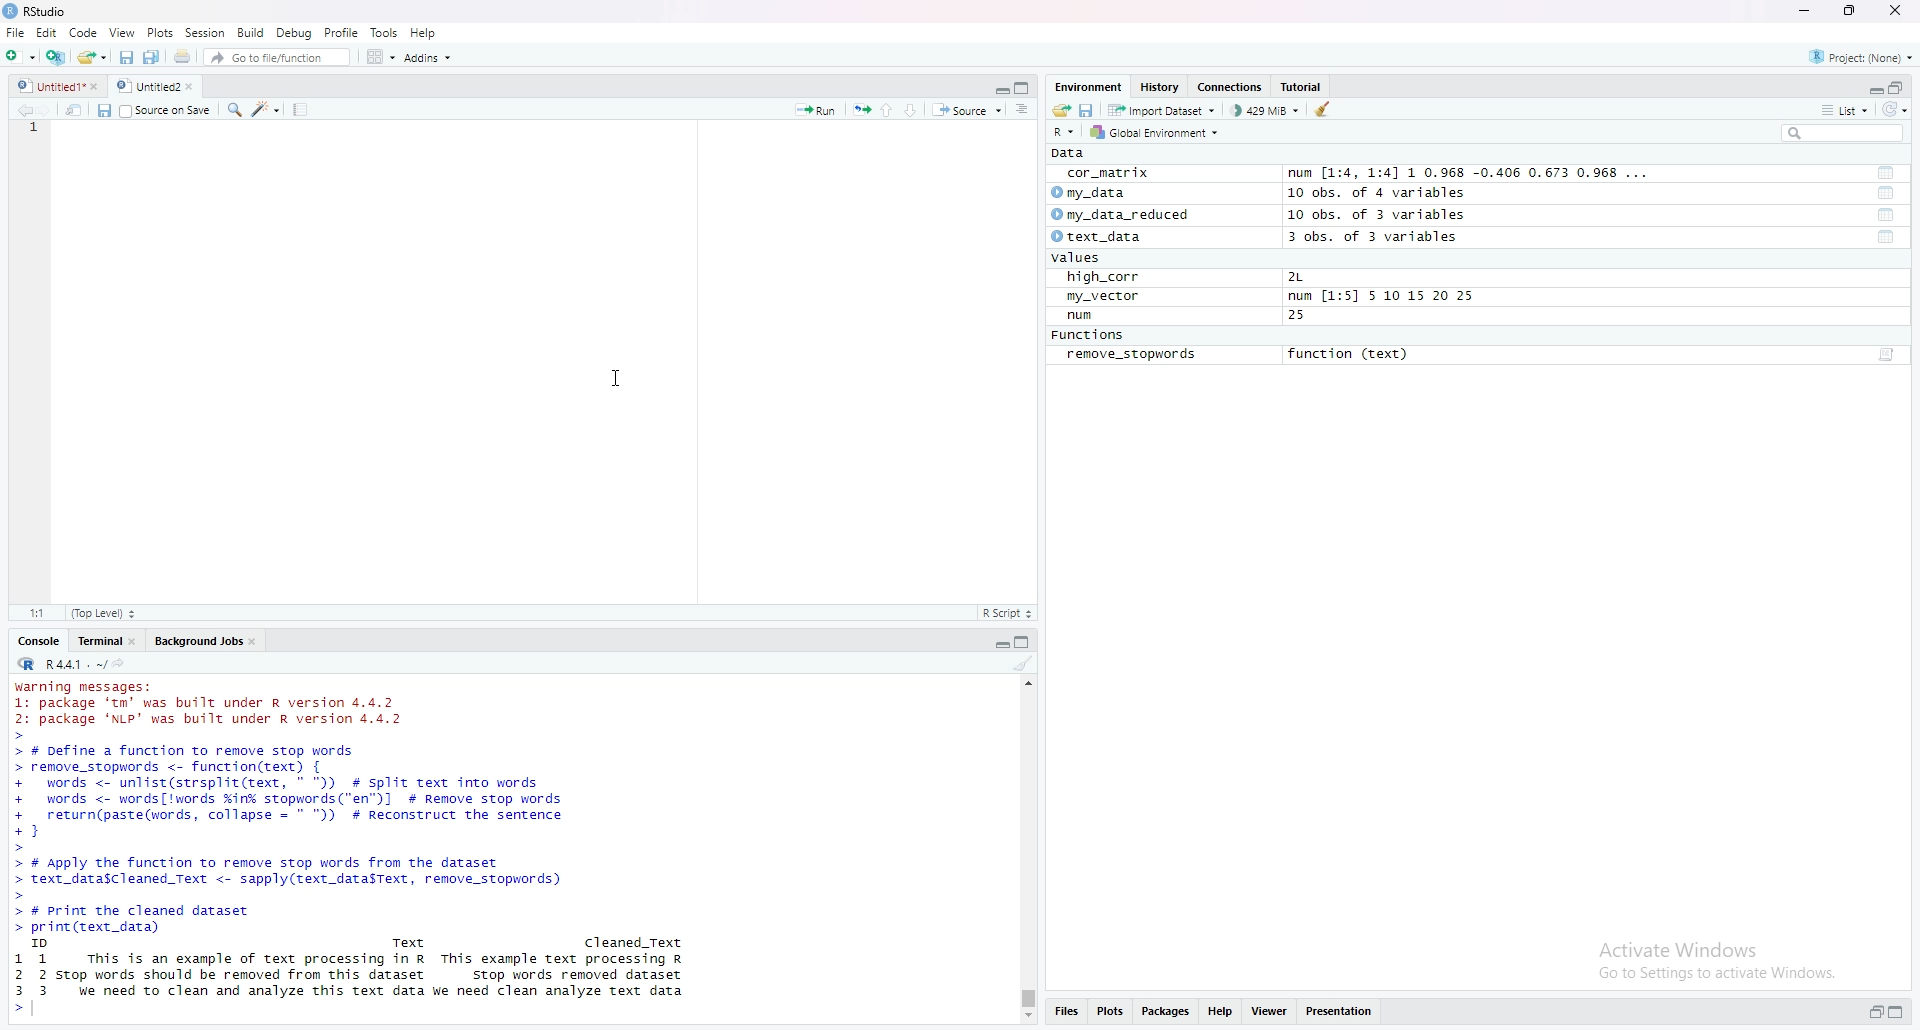  I want to click on Untitled 1*, so click(60, 87).